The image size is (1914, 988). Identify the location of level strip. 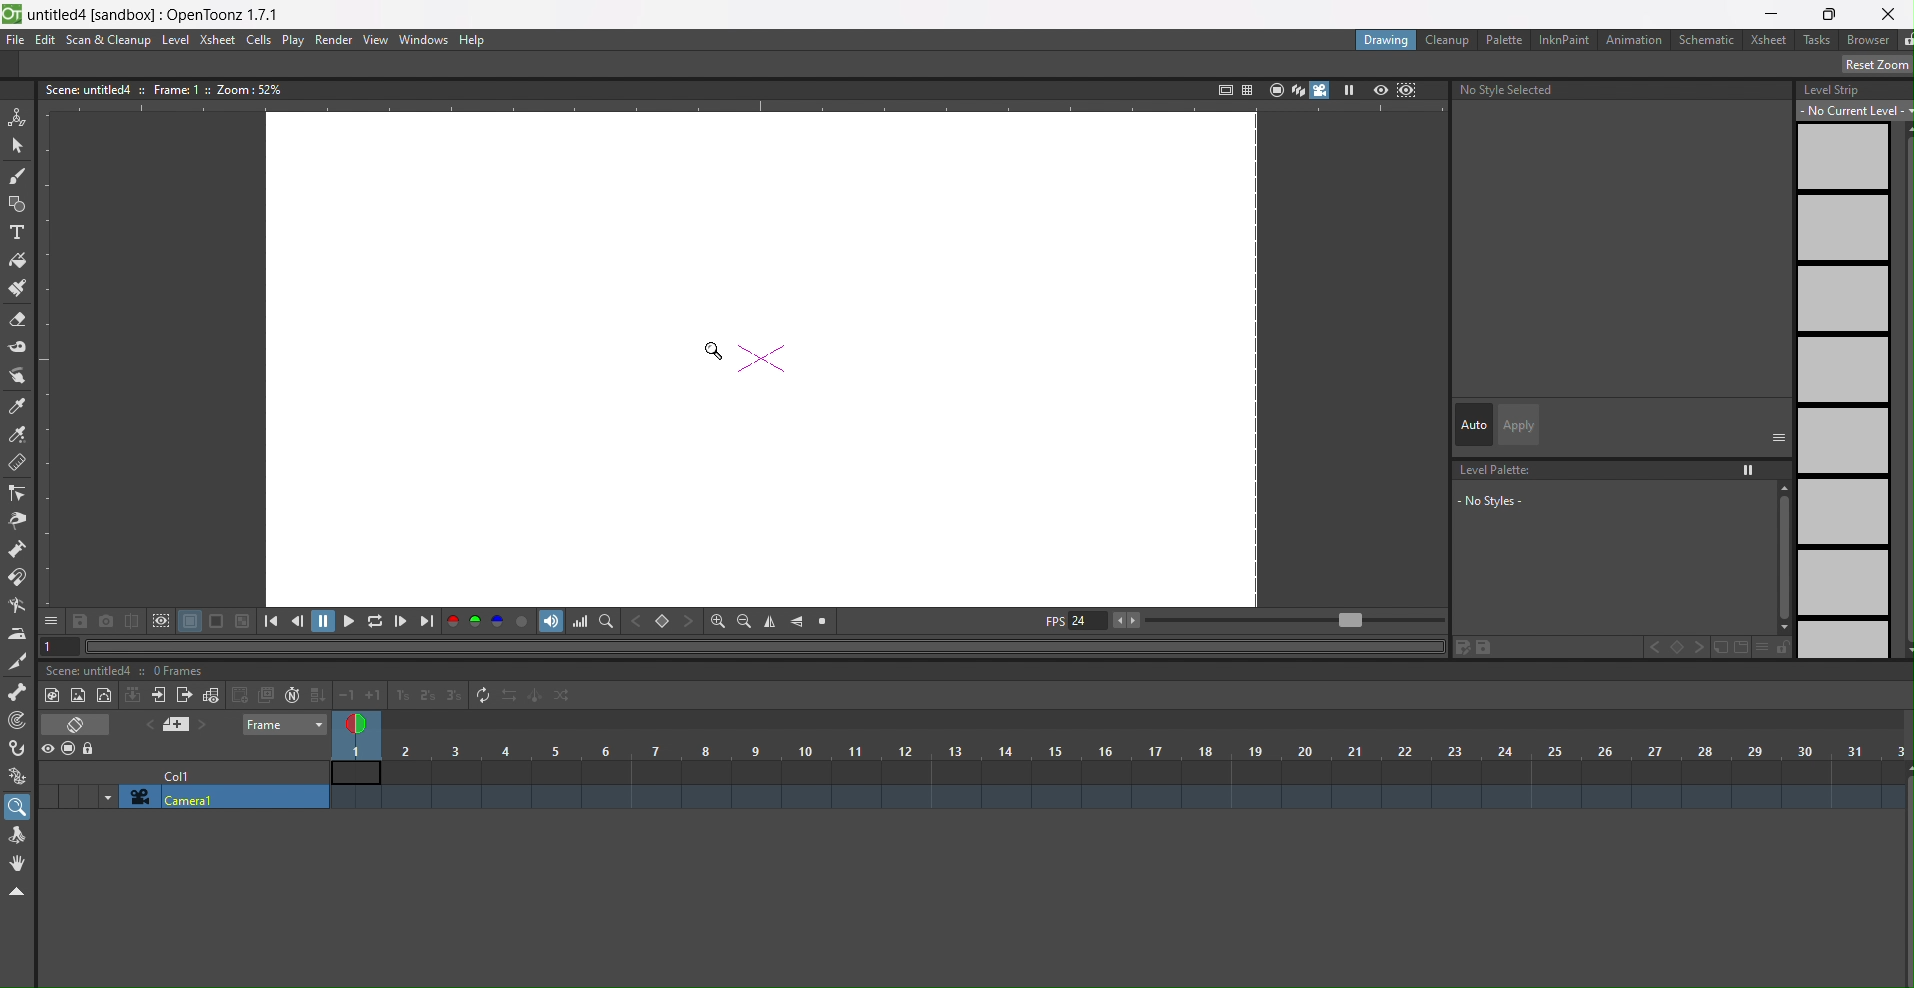
(1847, 370).